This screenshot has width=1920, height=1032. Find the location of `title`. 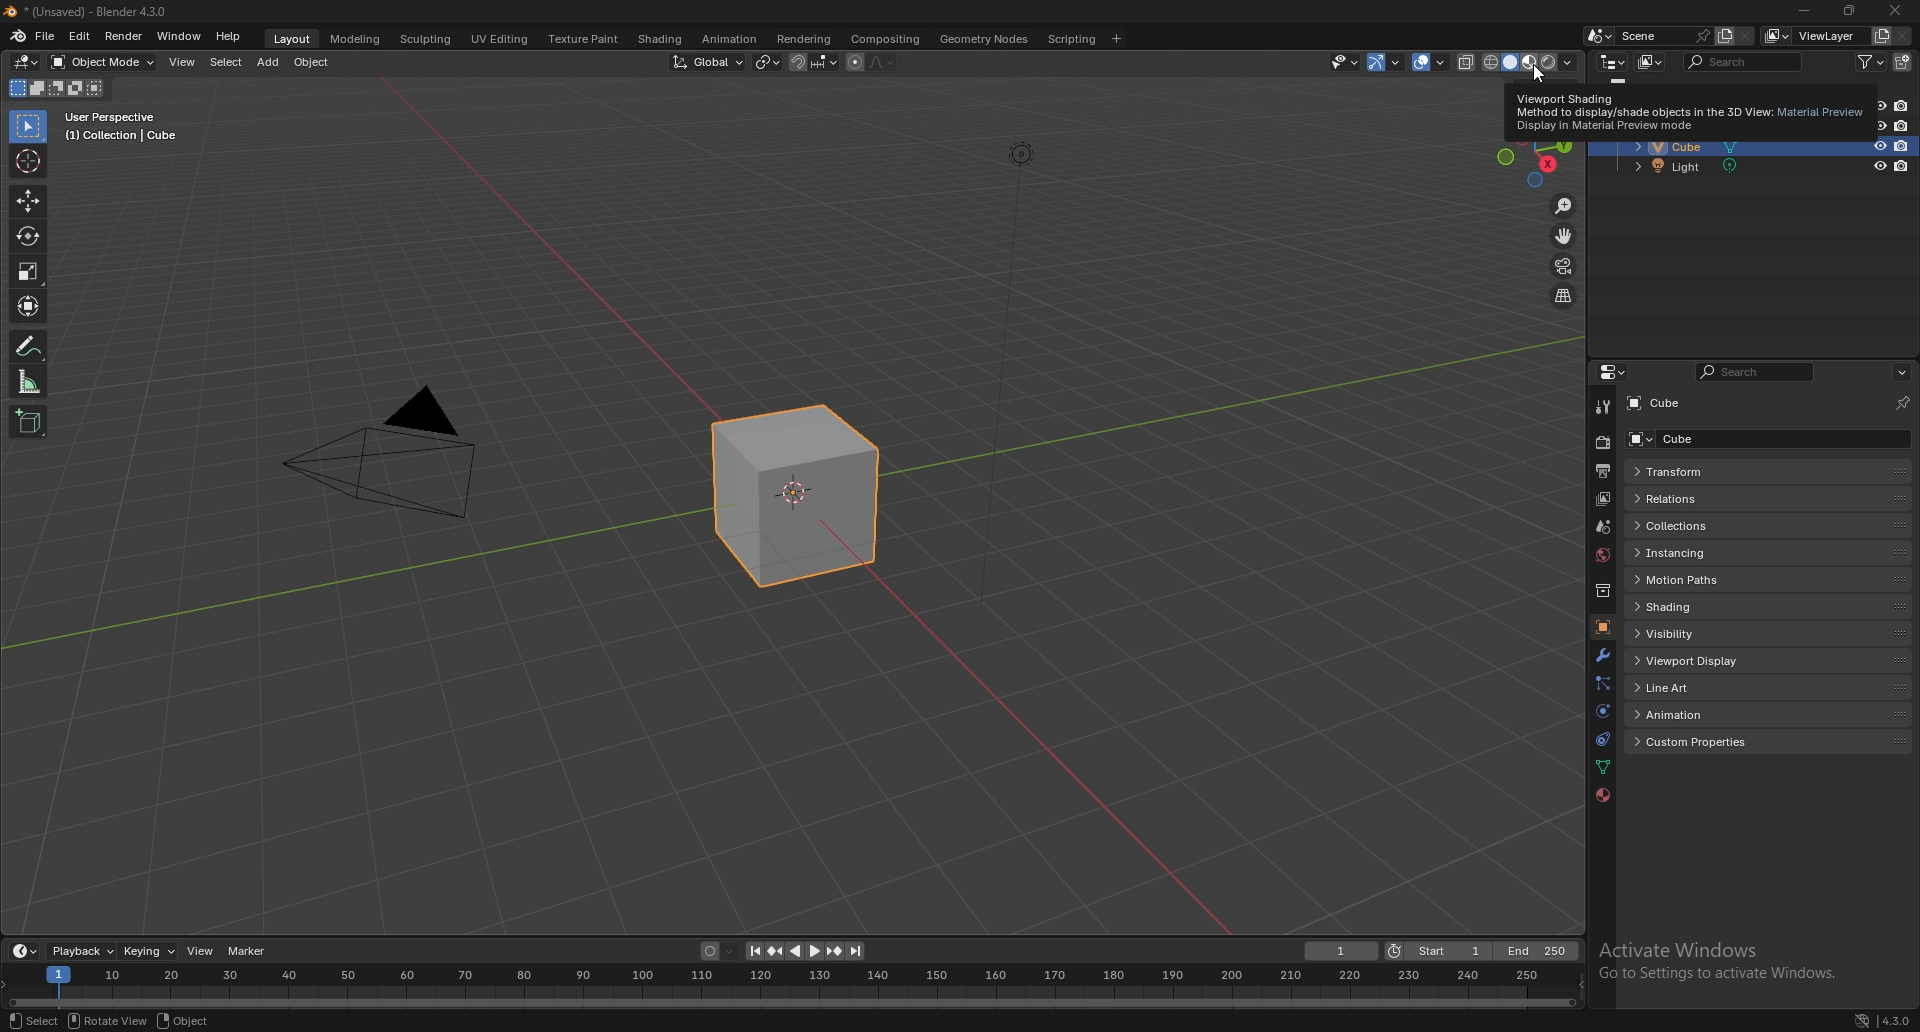

title is located at coordinates (91, 12).